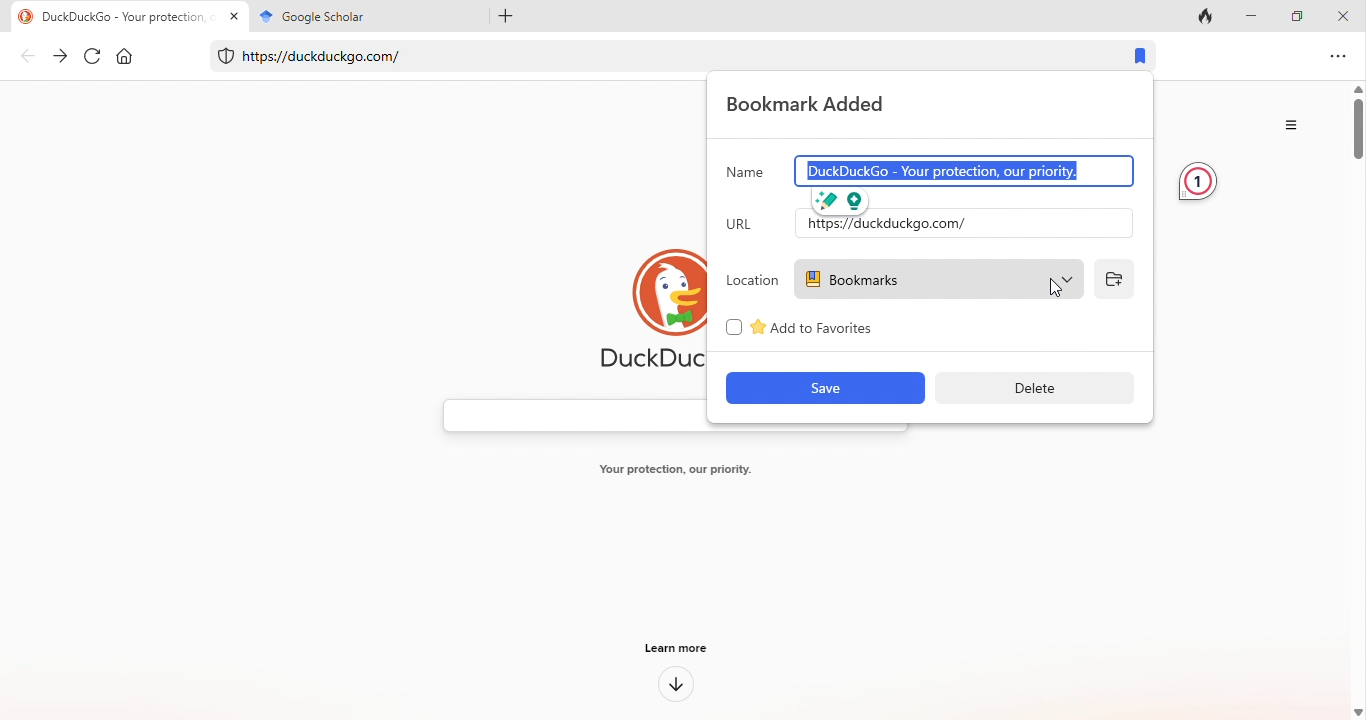  Describe the element at coordinates (1210, 15) in the screenshot. I see `track tab` at that location.